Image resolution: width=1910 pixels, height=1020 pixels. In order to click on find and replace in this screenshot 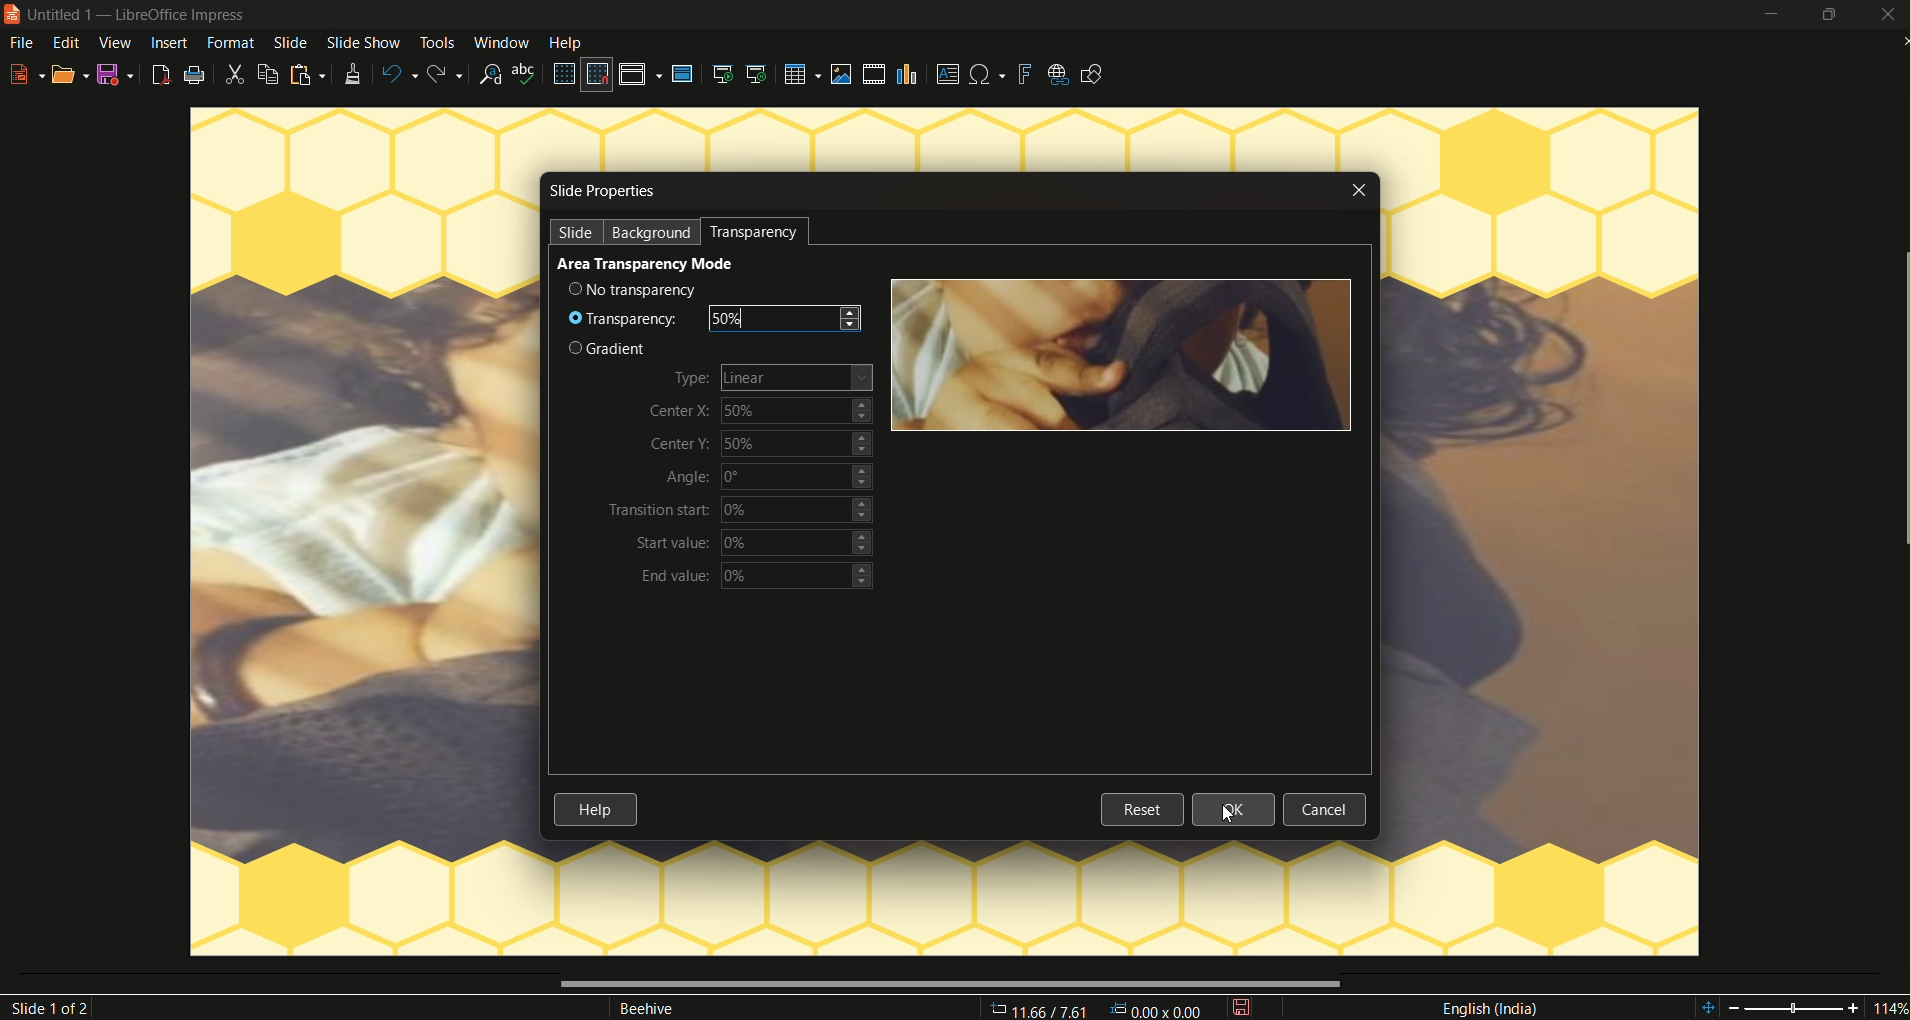, I will do `click(492, 75)`.